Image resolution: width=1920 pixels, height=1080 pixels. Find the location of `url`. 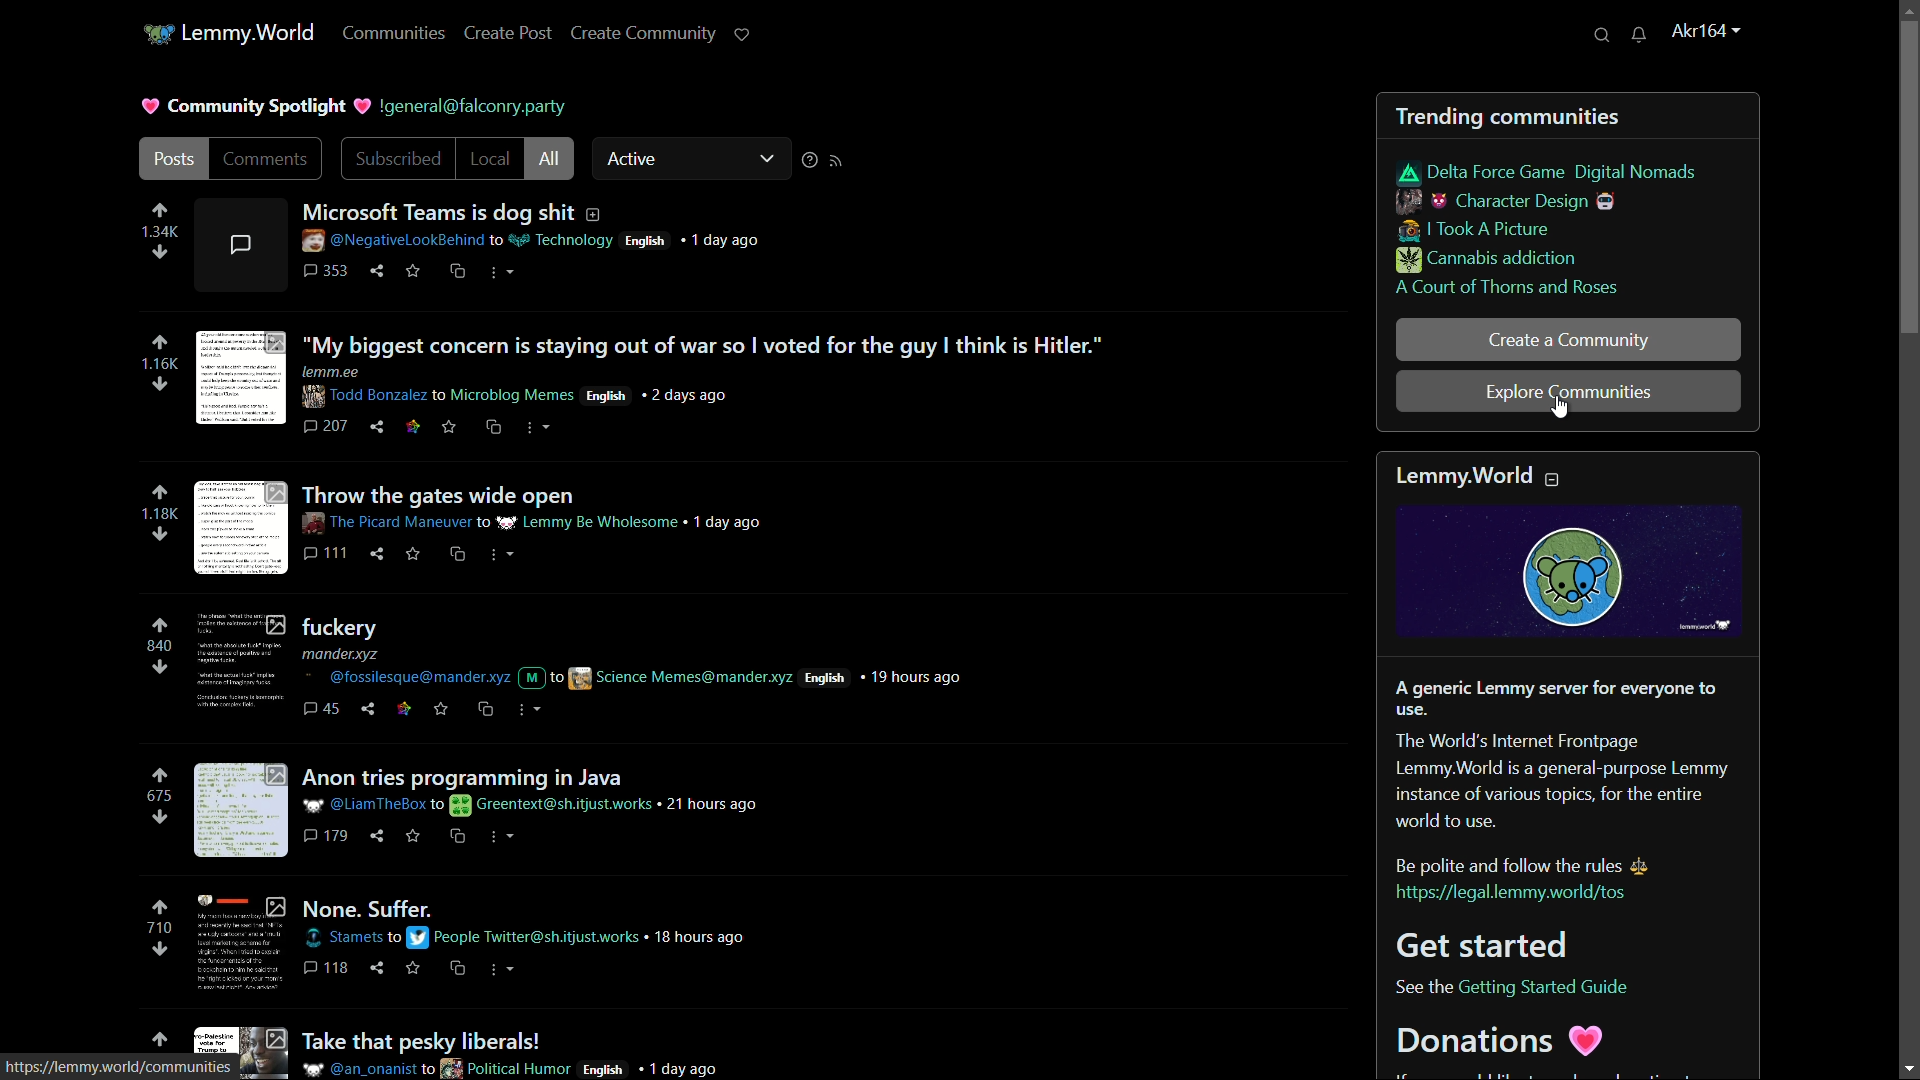

url is located at coordinates (115, 1066).